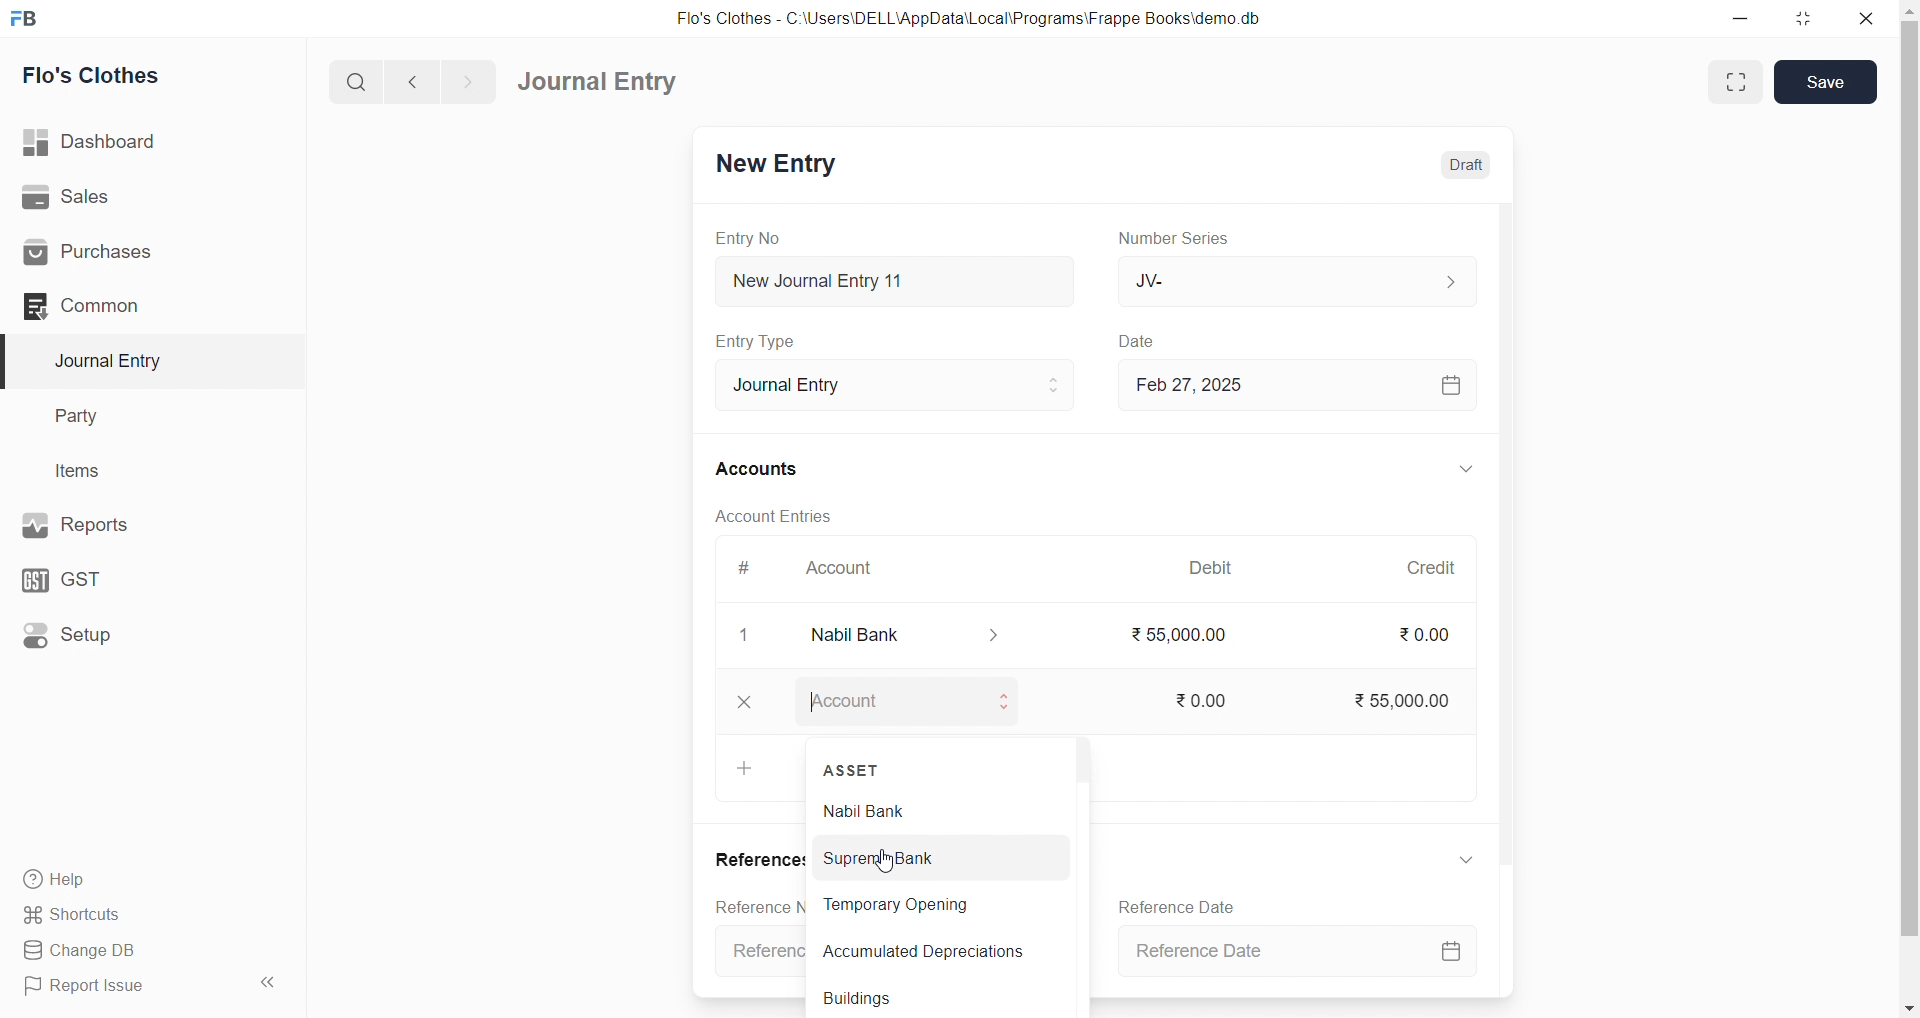 The height and width of the screenshot is (1018, 1920). Describe the element at coordinates (1194, 638) in the screenshot. I see `₹55000.00` at that location.